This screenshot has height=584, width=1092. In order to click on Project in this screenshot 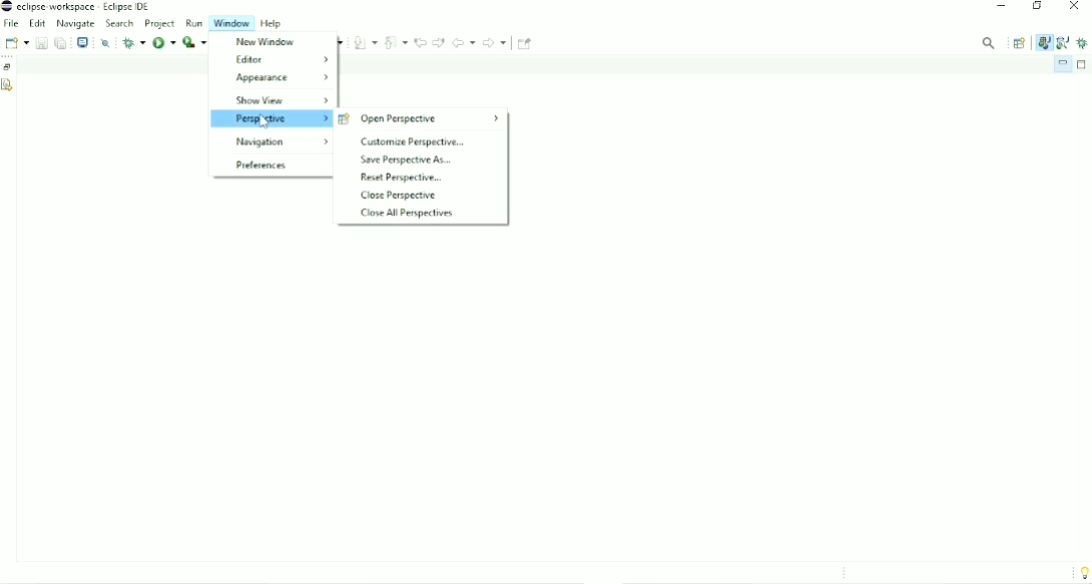, I will do `click(160, 23)`.